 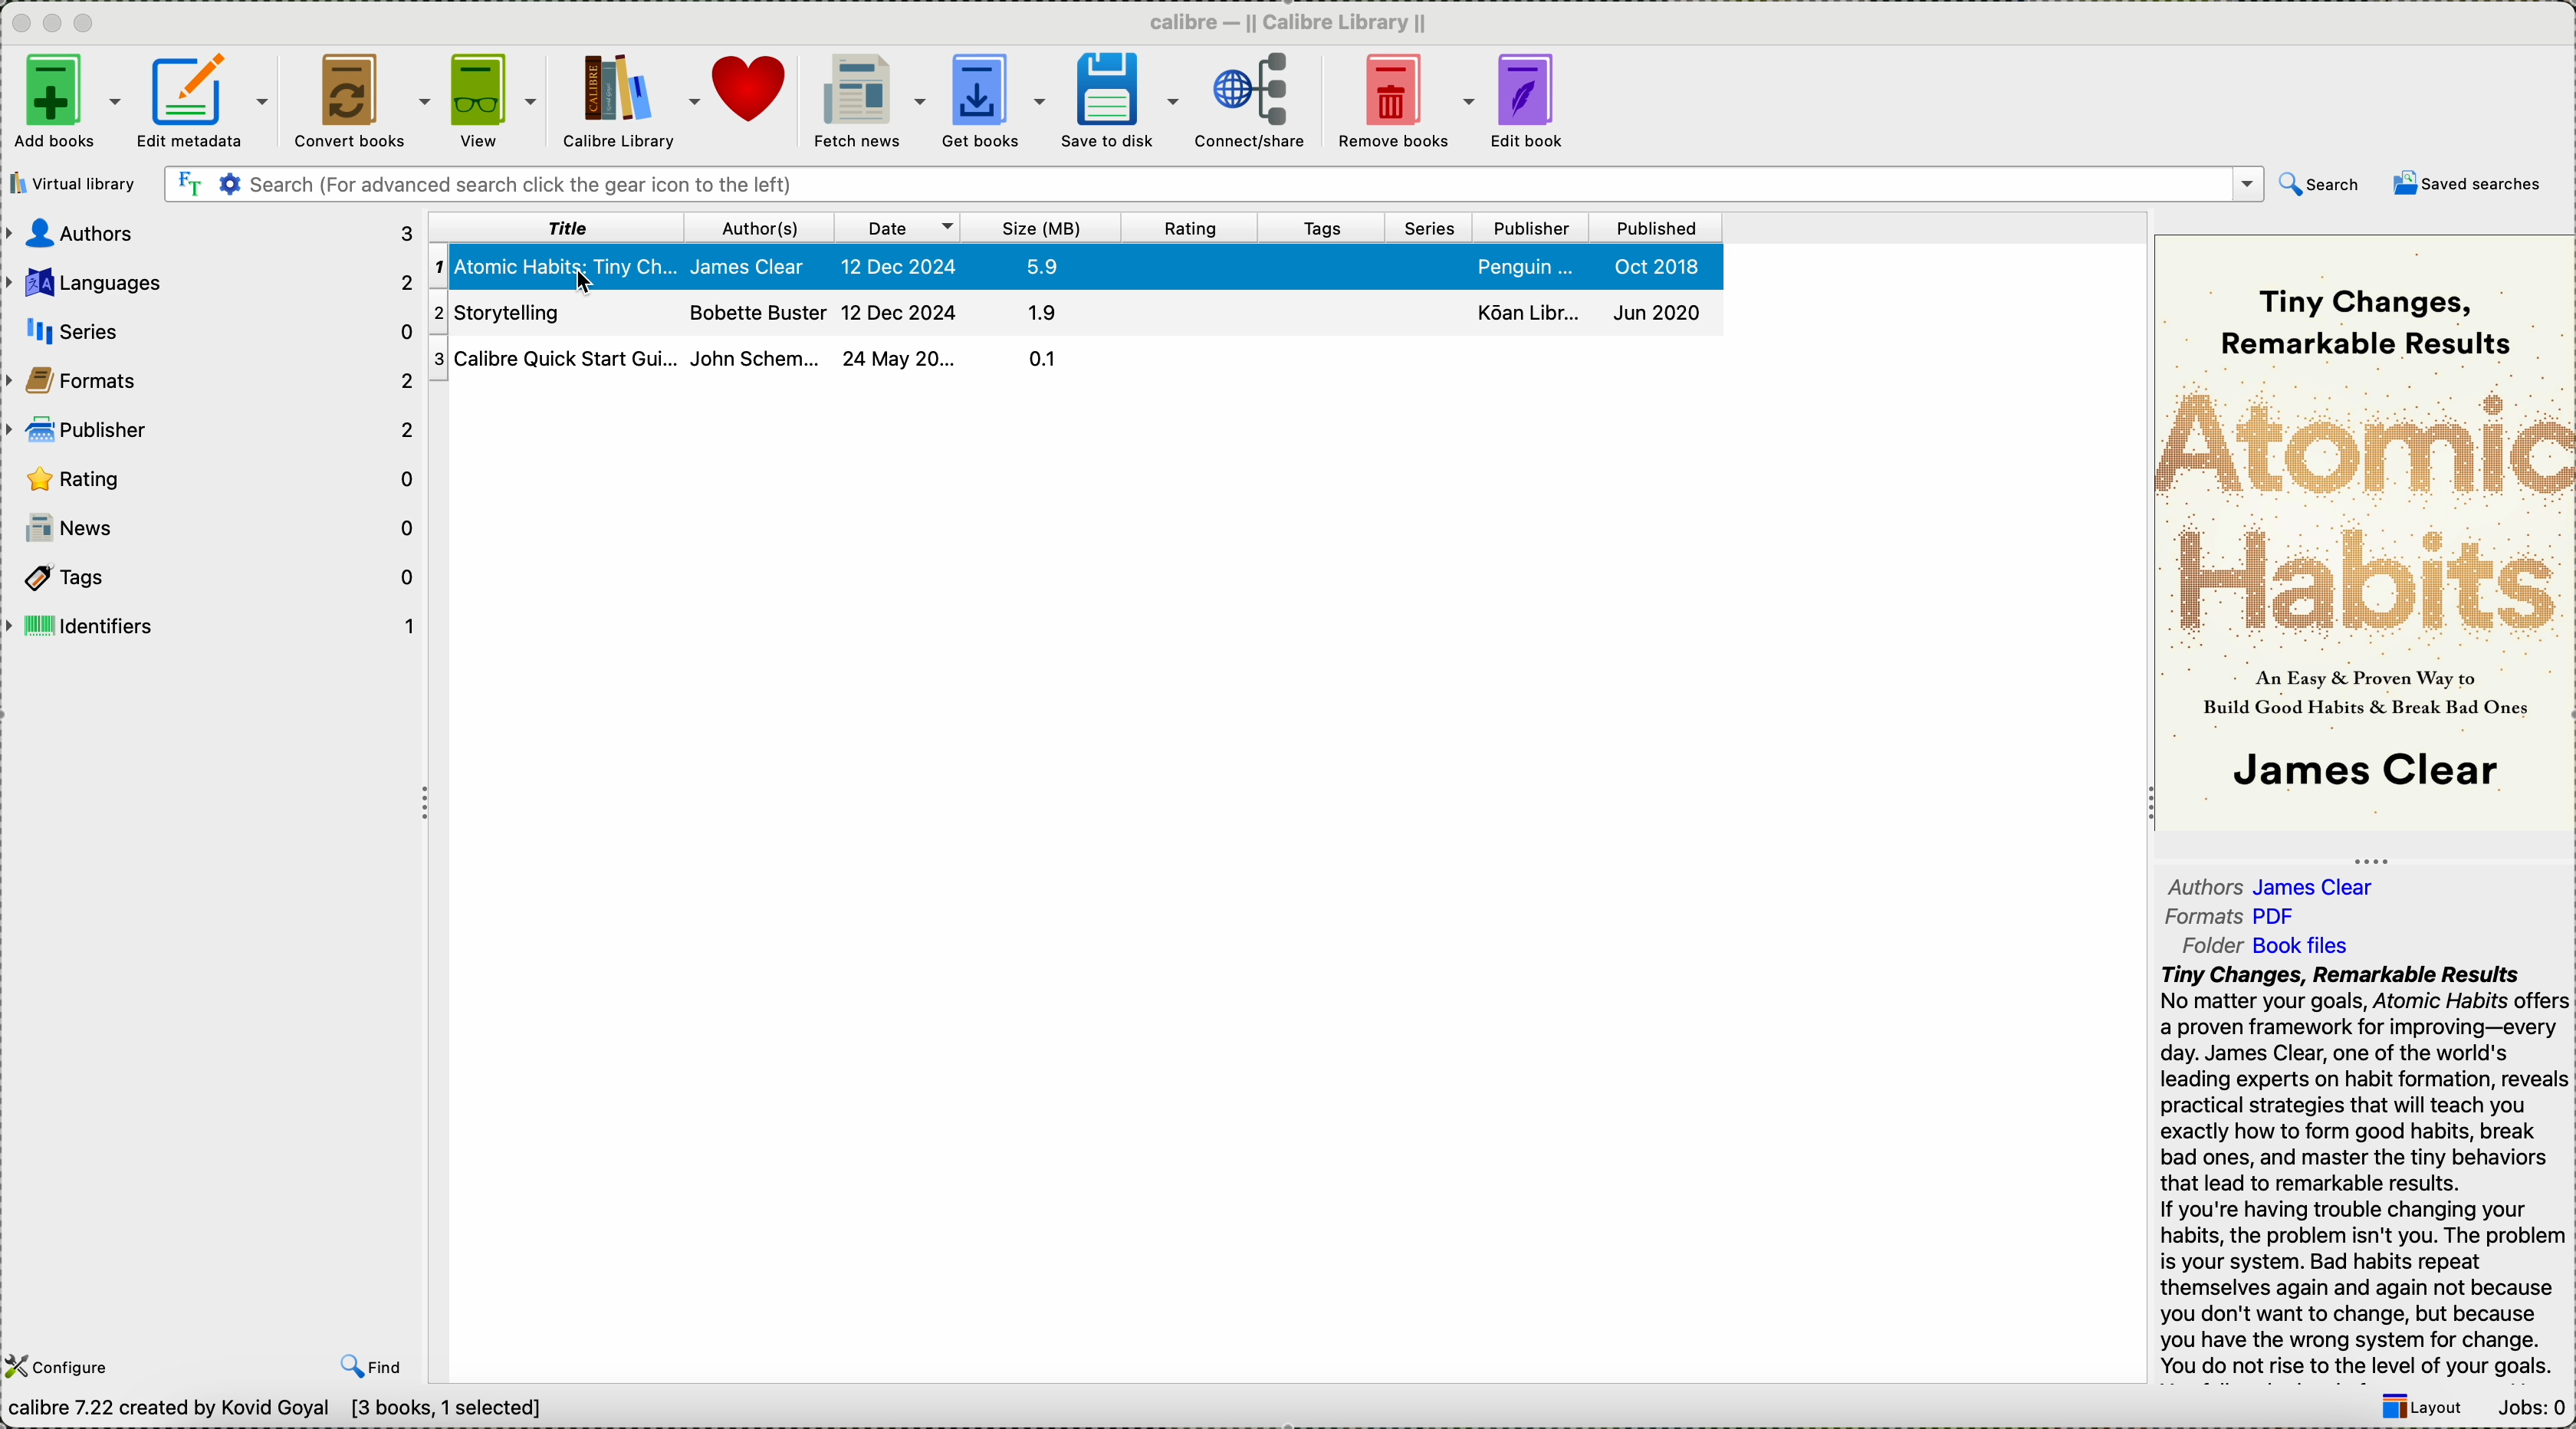 I want to click on donate, so click(x=752, y=90).